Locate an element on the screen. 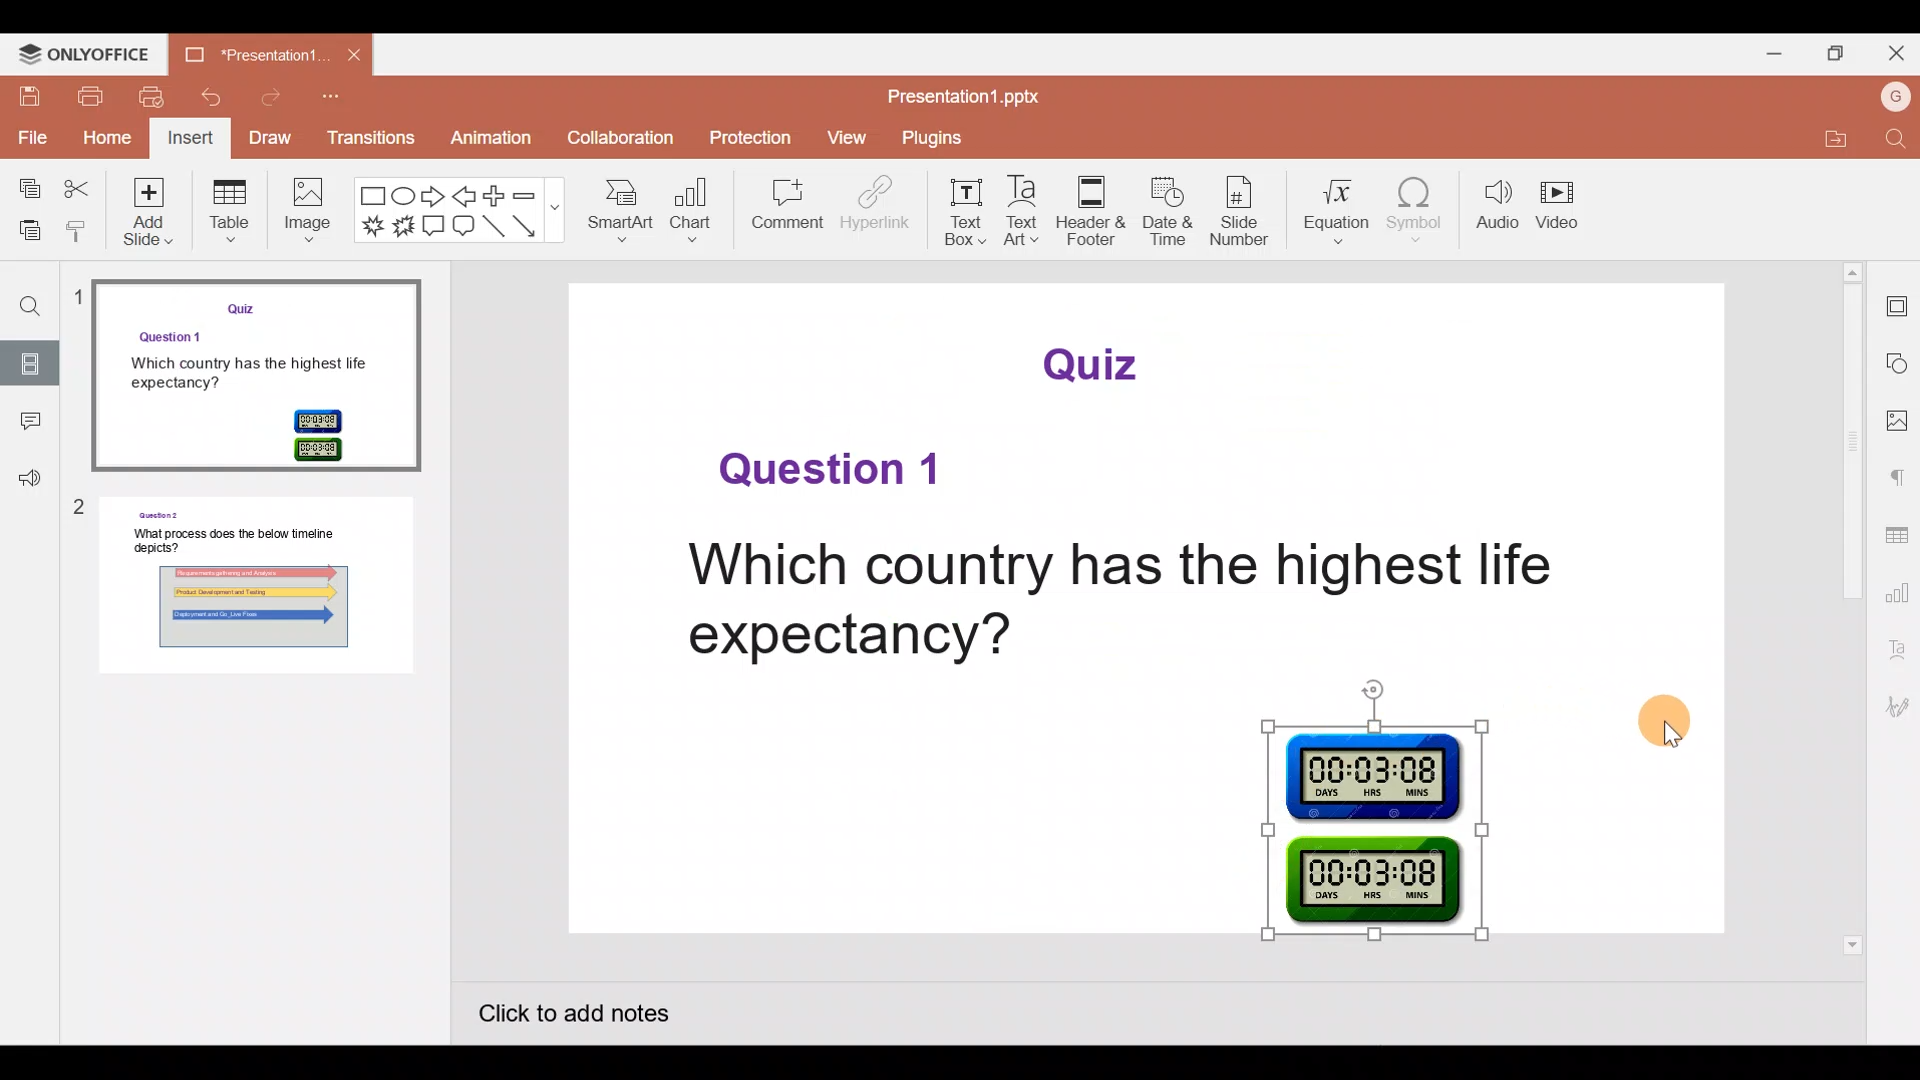 This screenshot has width=1920, height=1080. Rectangular callout is located at coordinates (434, 230).